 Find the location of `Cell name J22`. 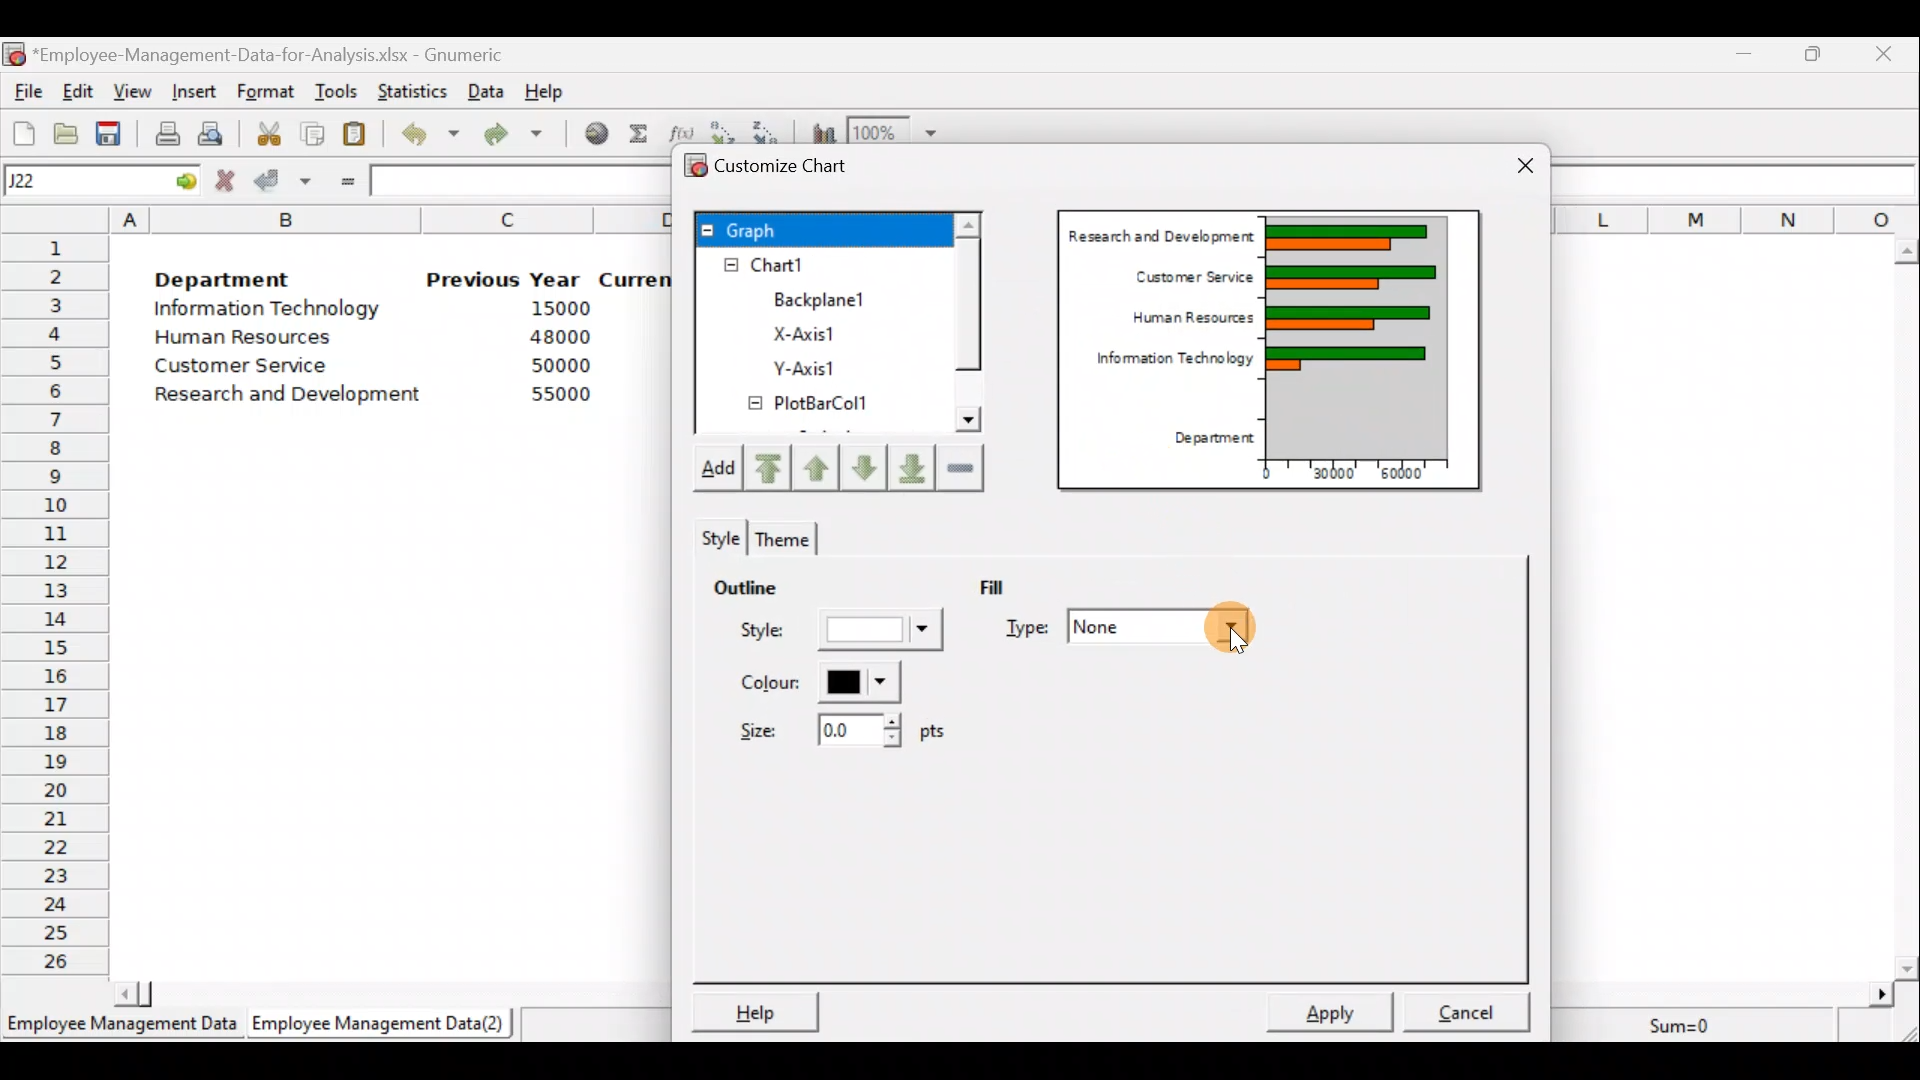

Cell name J22 is located at coordinates (77, 181).